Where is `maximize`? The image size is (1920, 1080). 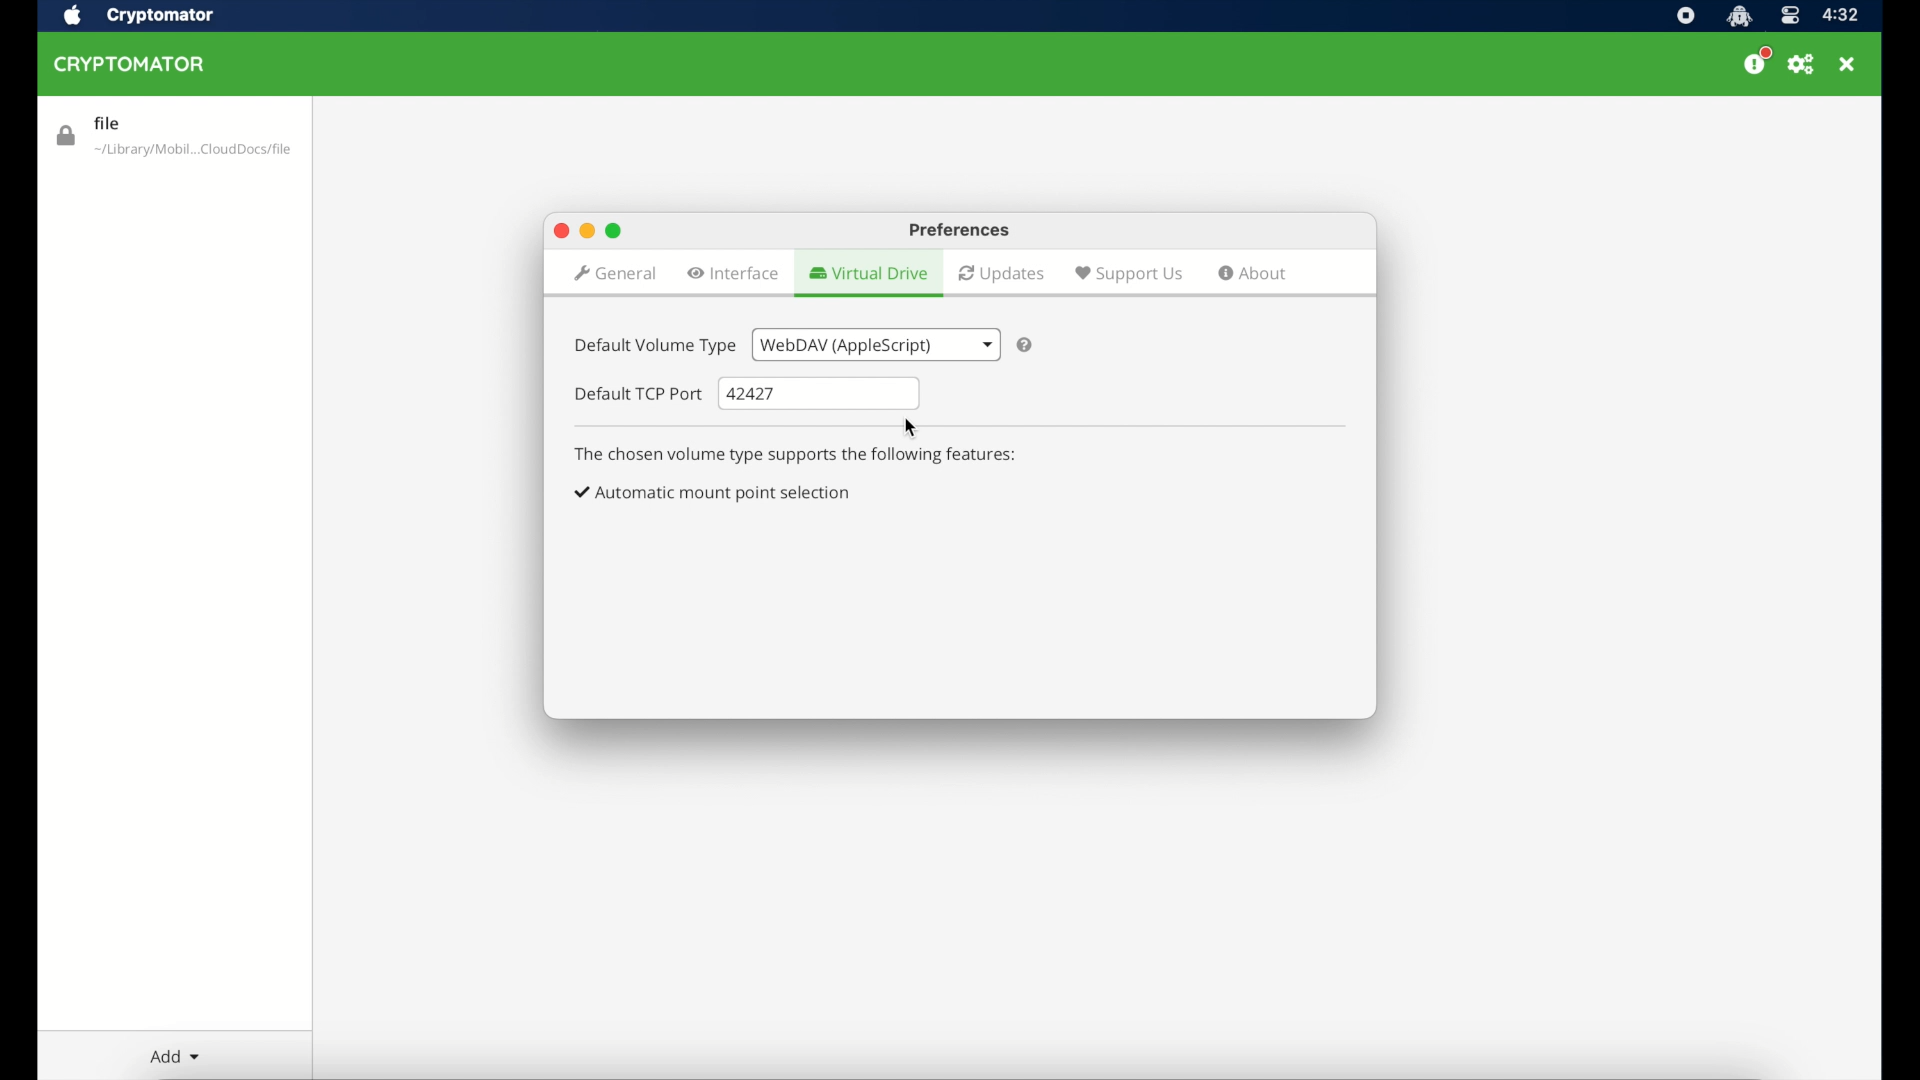
maximize is located at coordinates (616, 229).